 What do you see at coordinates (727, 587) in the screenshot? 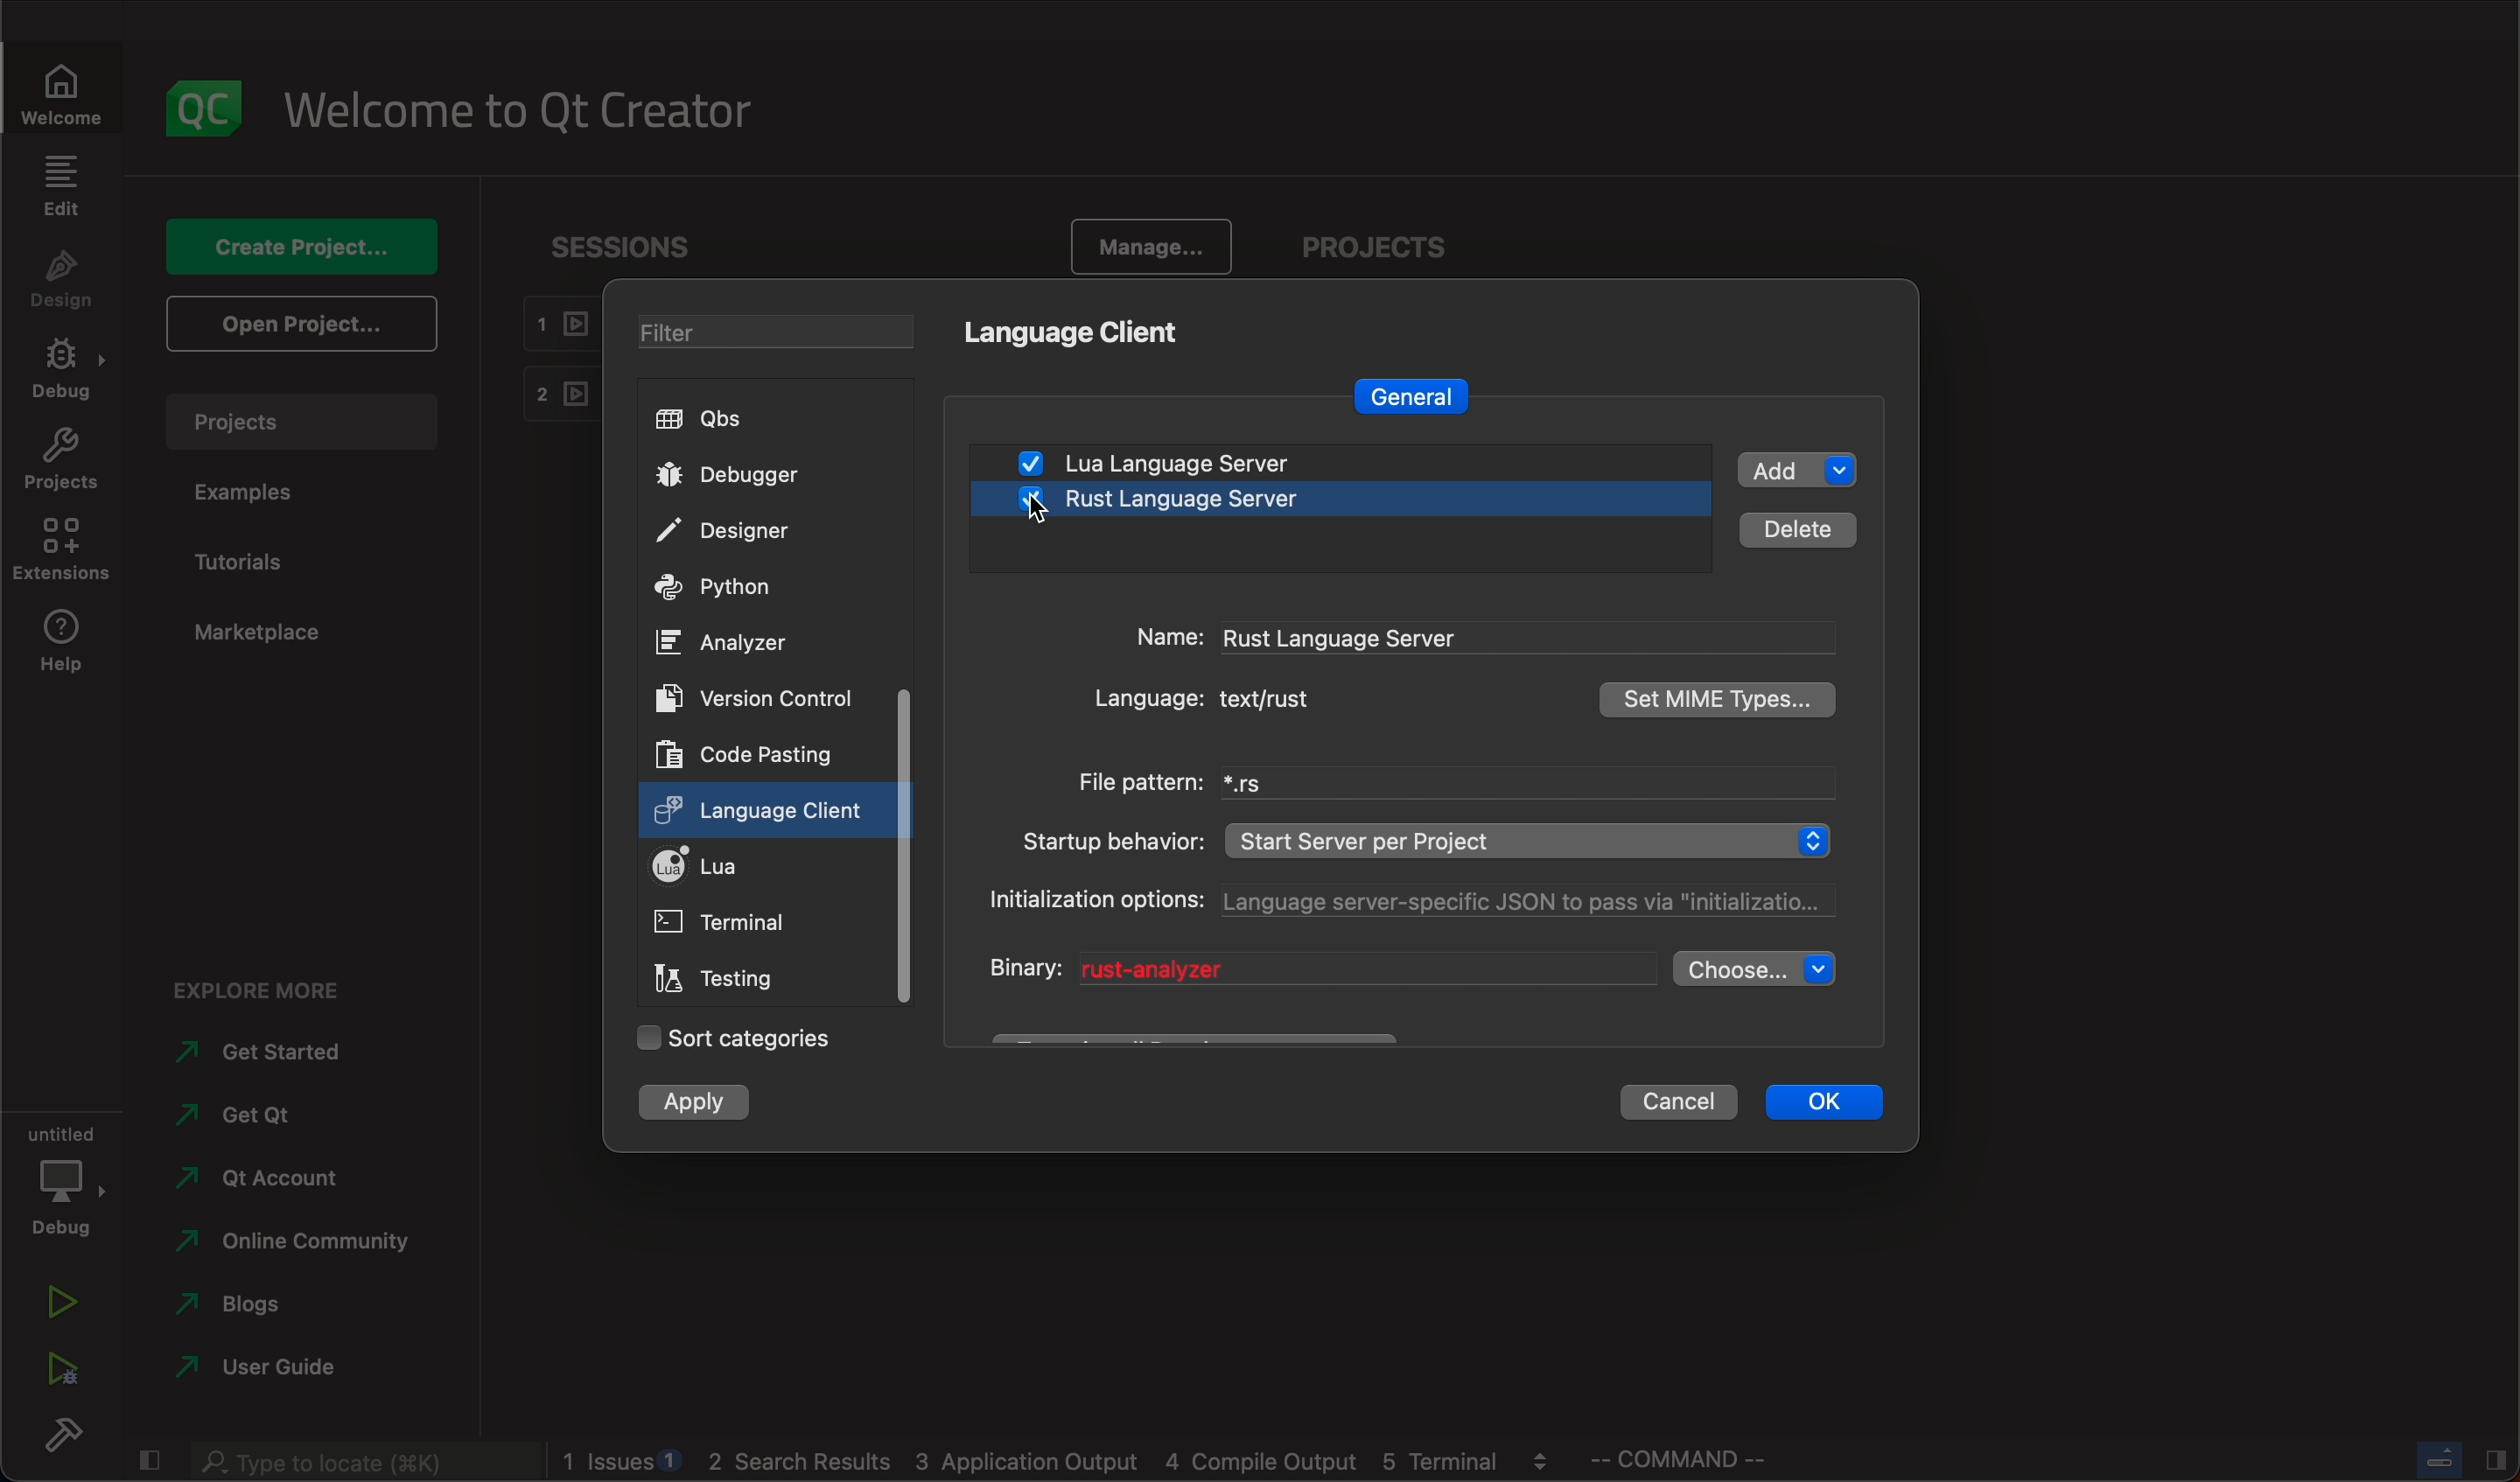
I see `python` at bounding box center [727, 587].